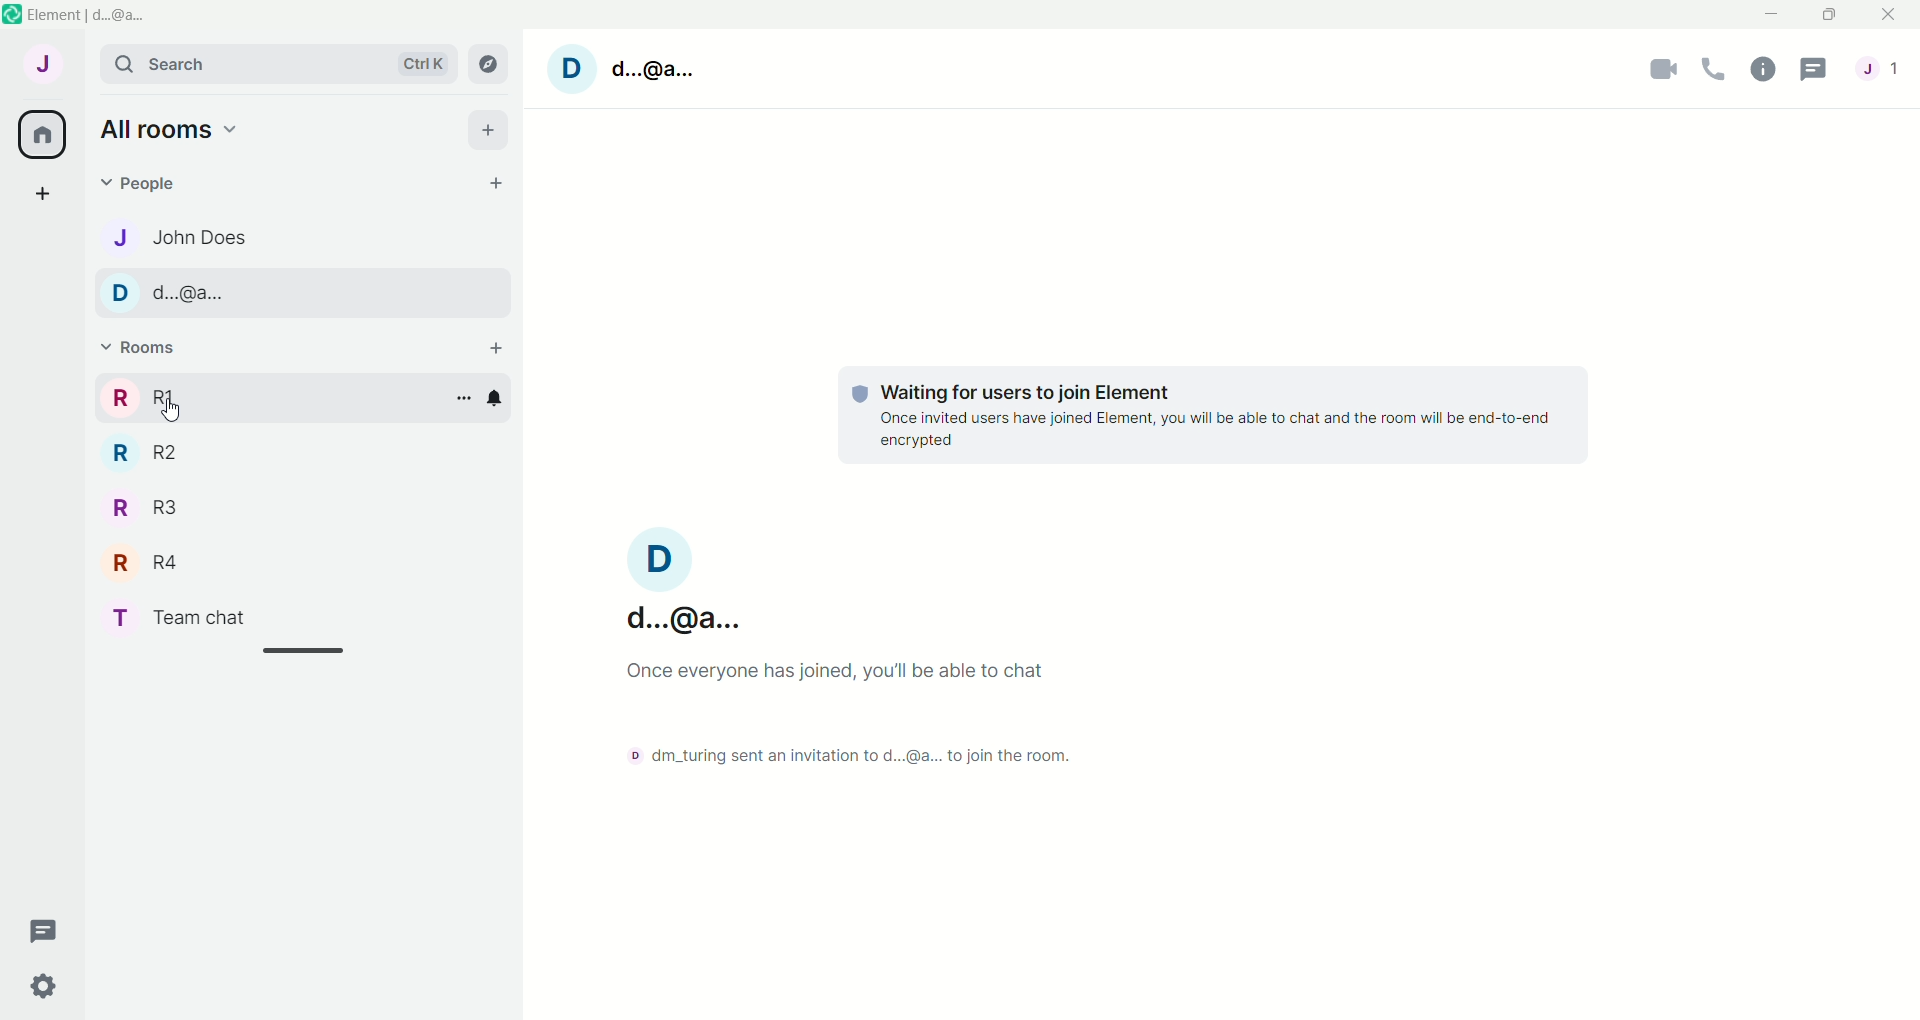 The height and width of the screenshot is (1020, 1920). What do you see at coordinates (143, 188) in the screenshot?
I see `people` at bounding box center [143, 188].